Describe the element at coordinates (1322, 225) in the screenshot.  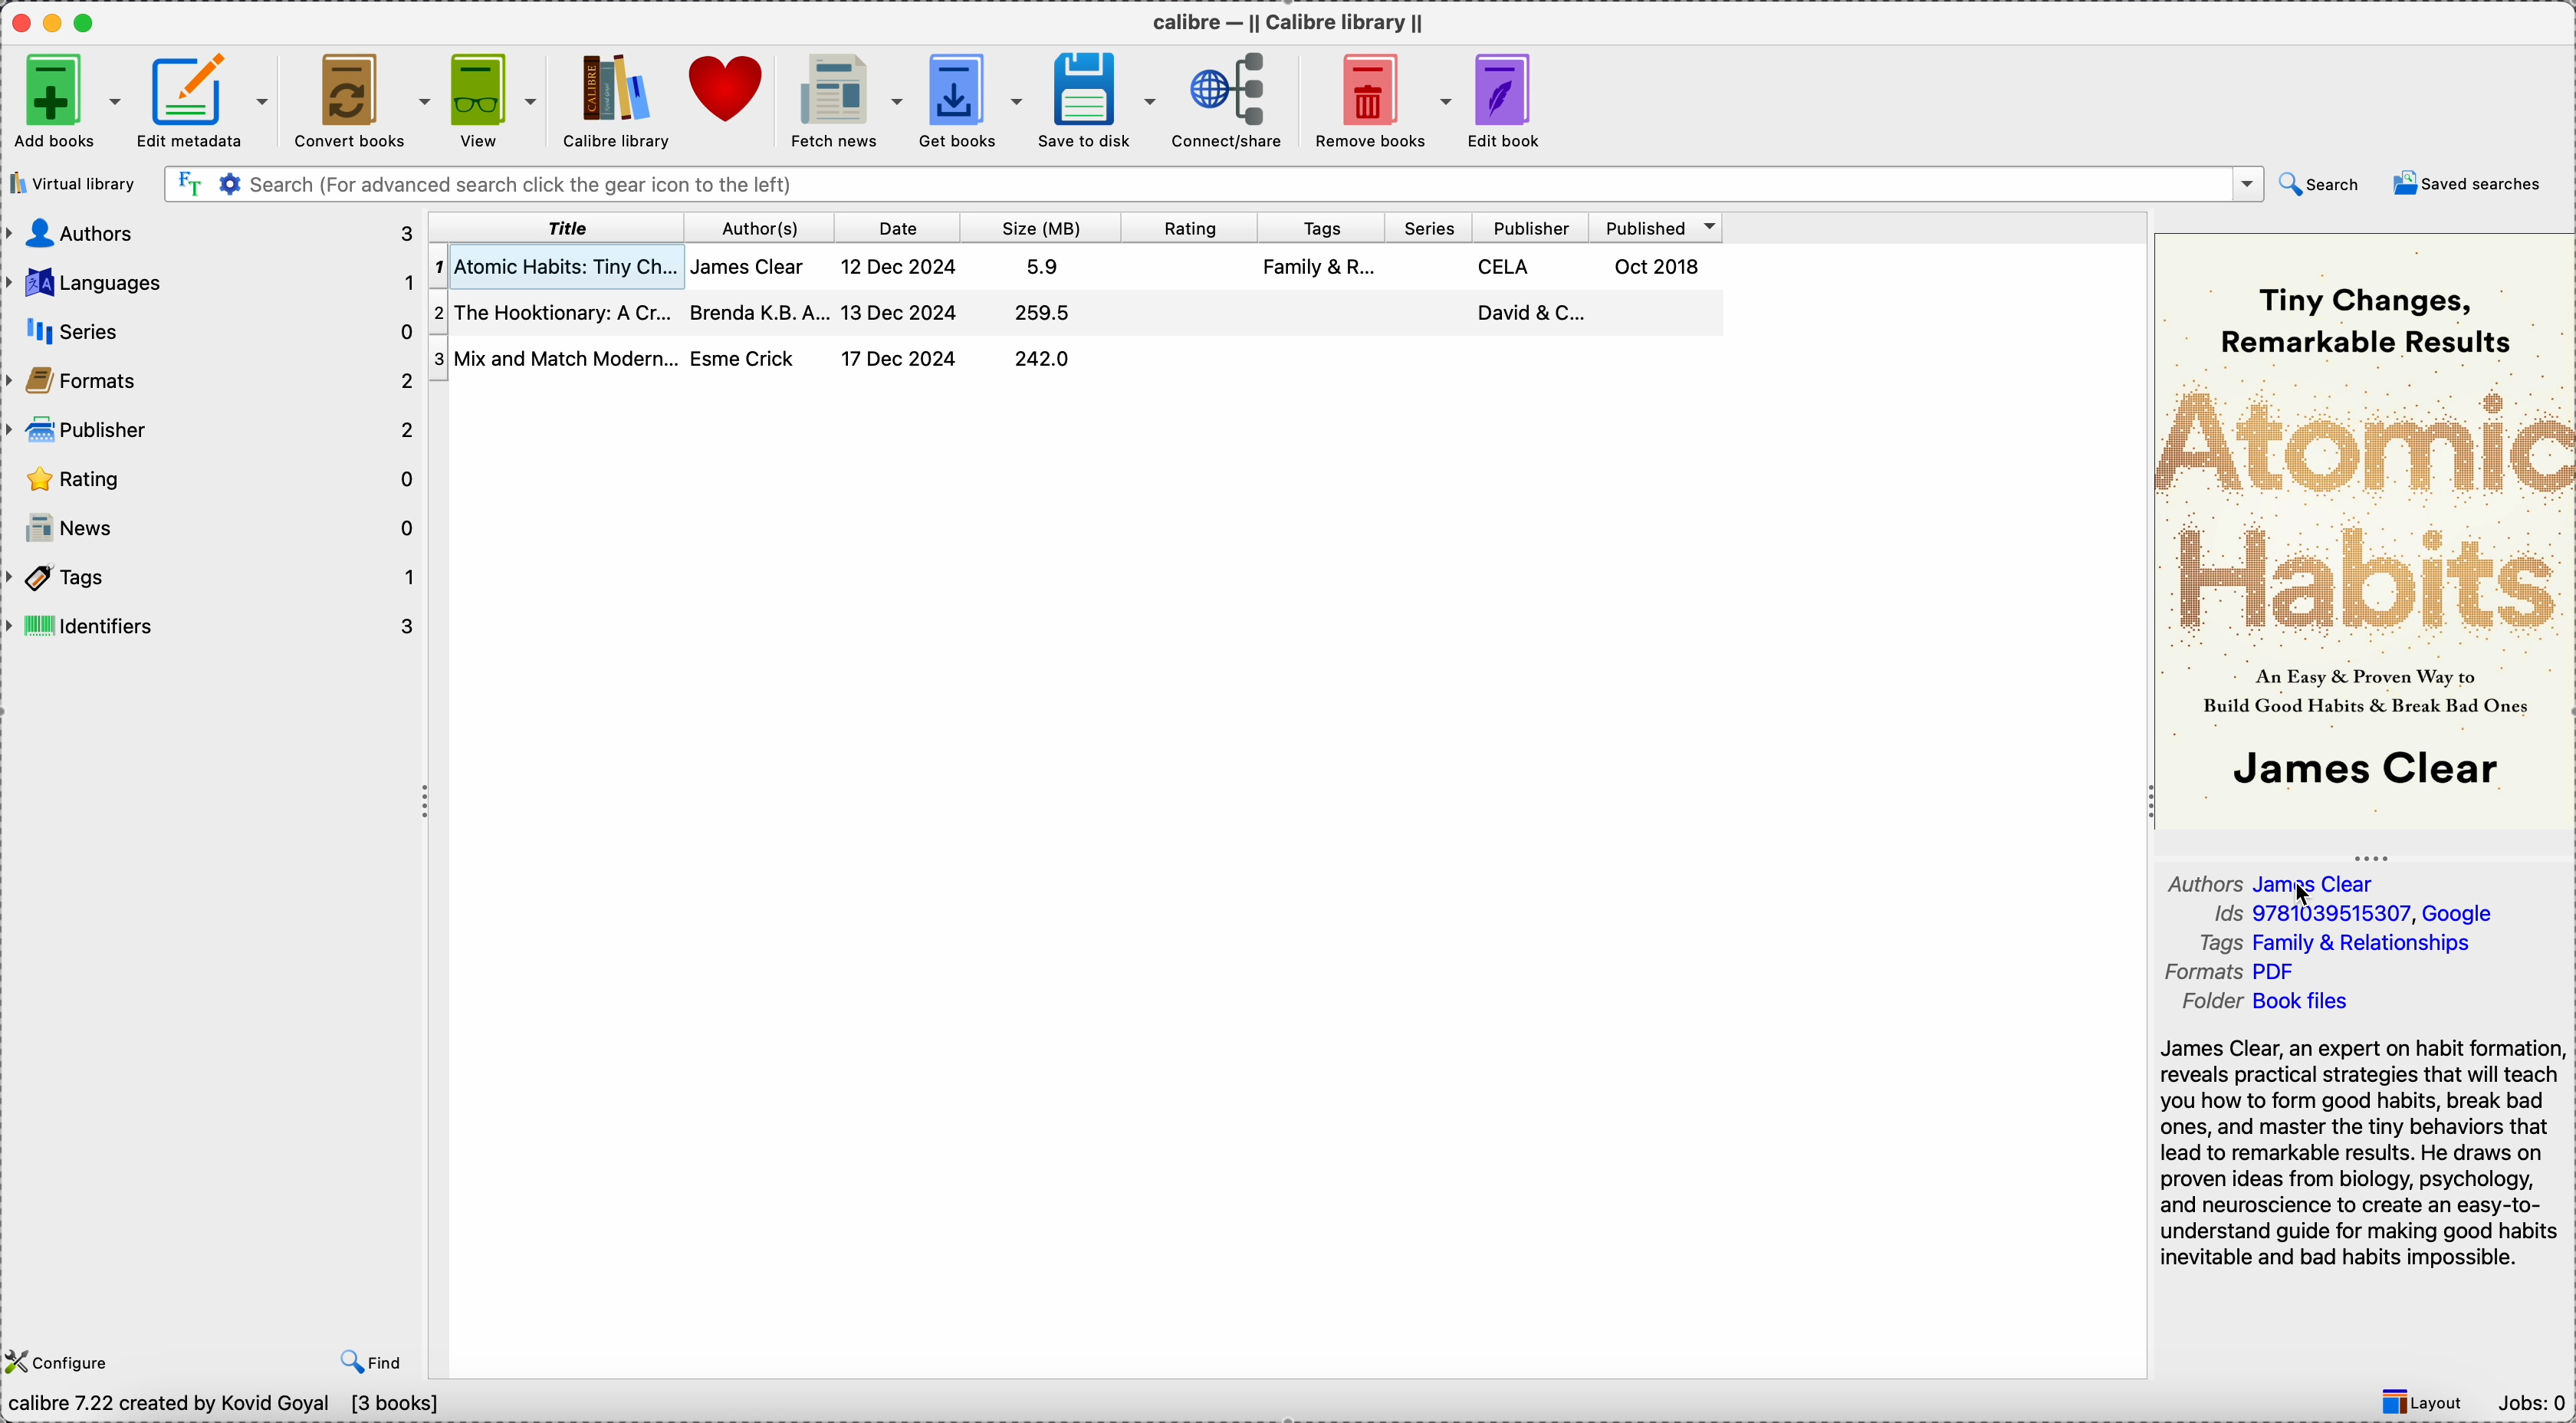
I see `tags` at that location.